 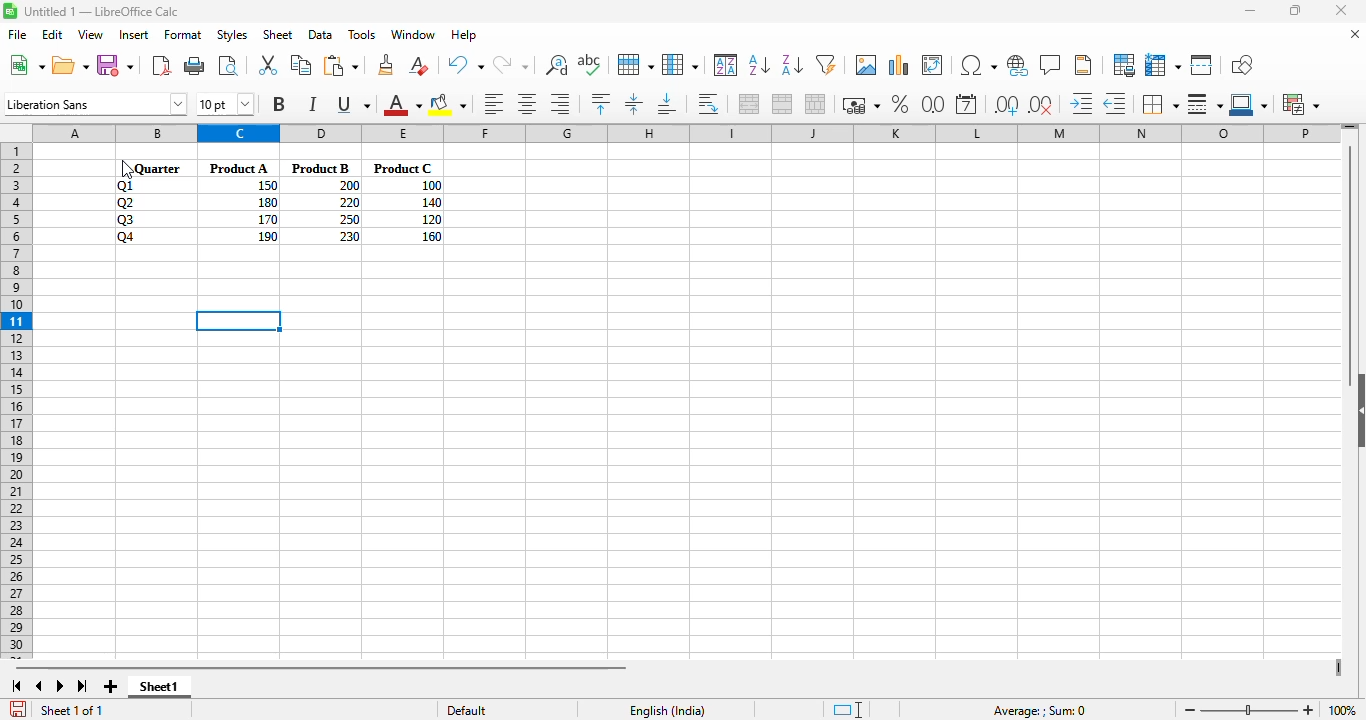 What do you see at coordinates (232, 35) in the screenshot?
I see `styles` at bounding box center [232, 35].